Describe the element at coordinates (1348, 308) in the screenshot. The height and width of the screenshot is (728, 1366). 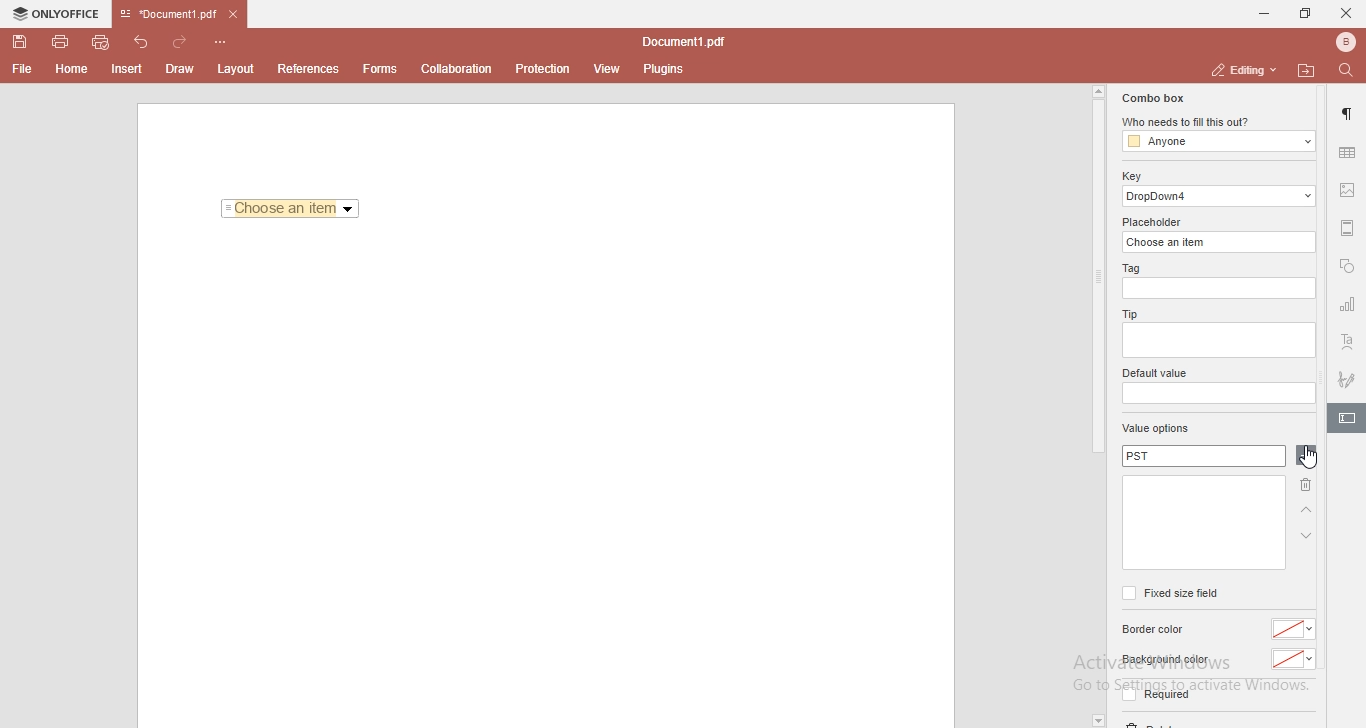
I see `chart` at that location.